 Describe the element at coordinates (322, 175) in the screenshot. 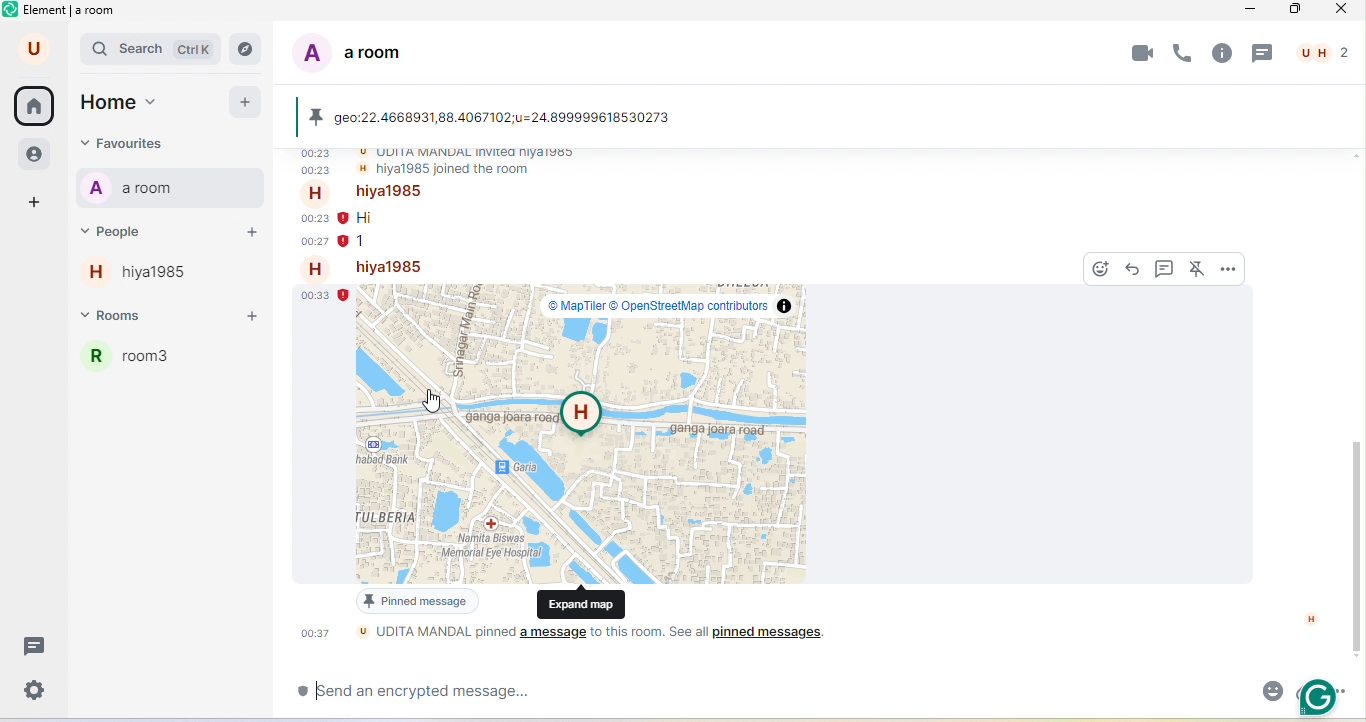

I see `00.23` at that location.